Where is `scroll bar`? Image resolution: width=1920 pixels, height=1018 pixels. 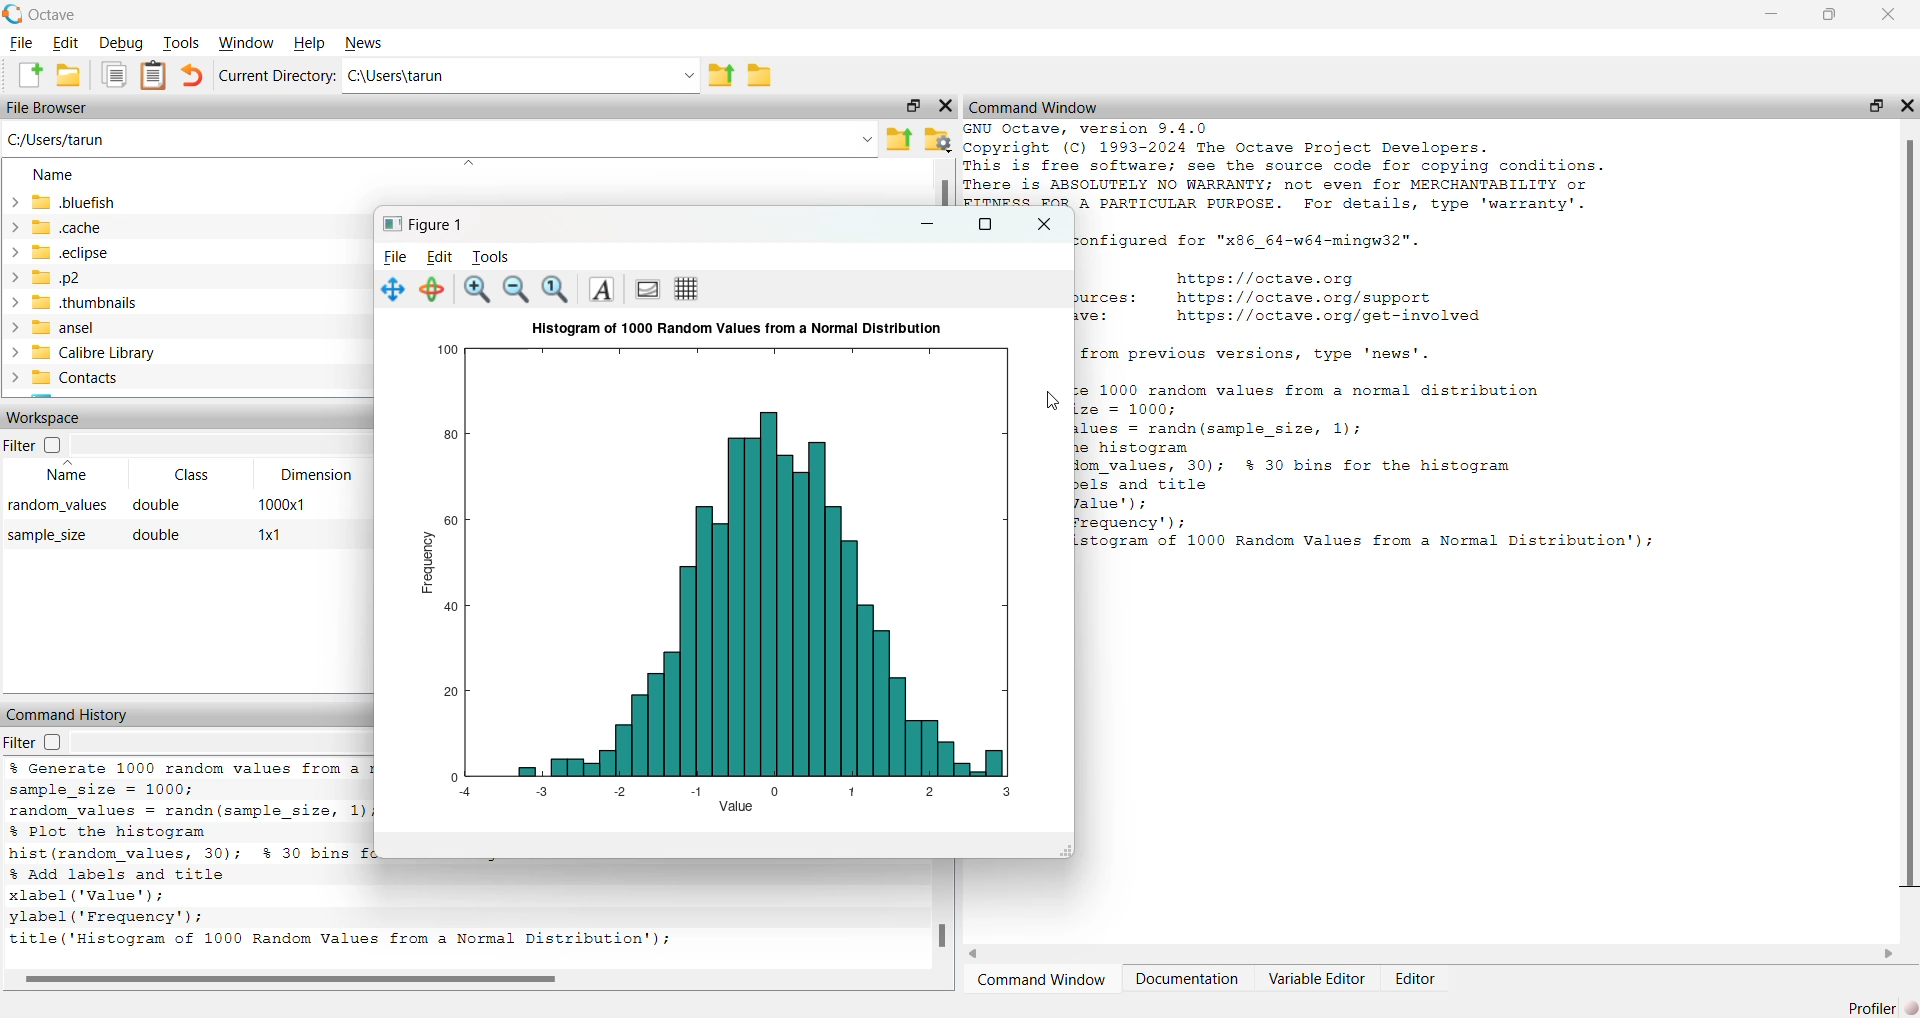 scroll bar is located at coordinates (1908, 518).